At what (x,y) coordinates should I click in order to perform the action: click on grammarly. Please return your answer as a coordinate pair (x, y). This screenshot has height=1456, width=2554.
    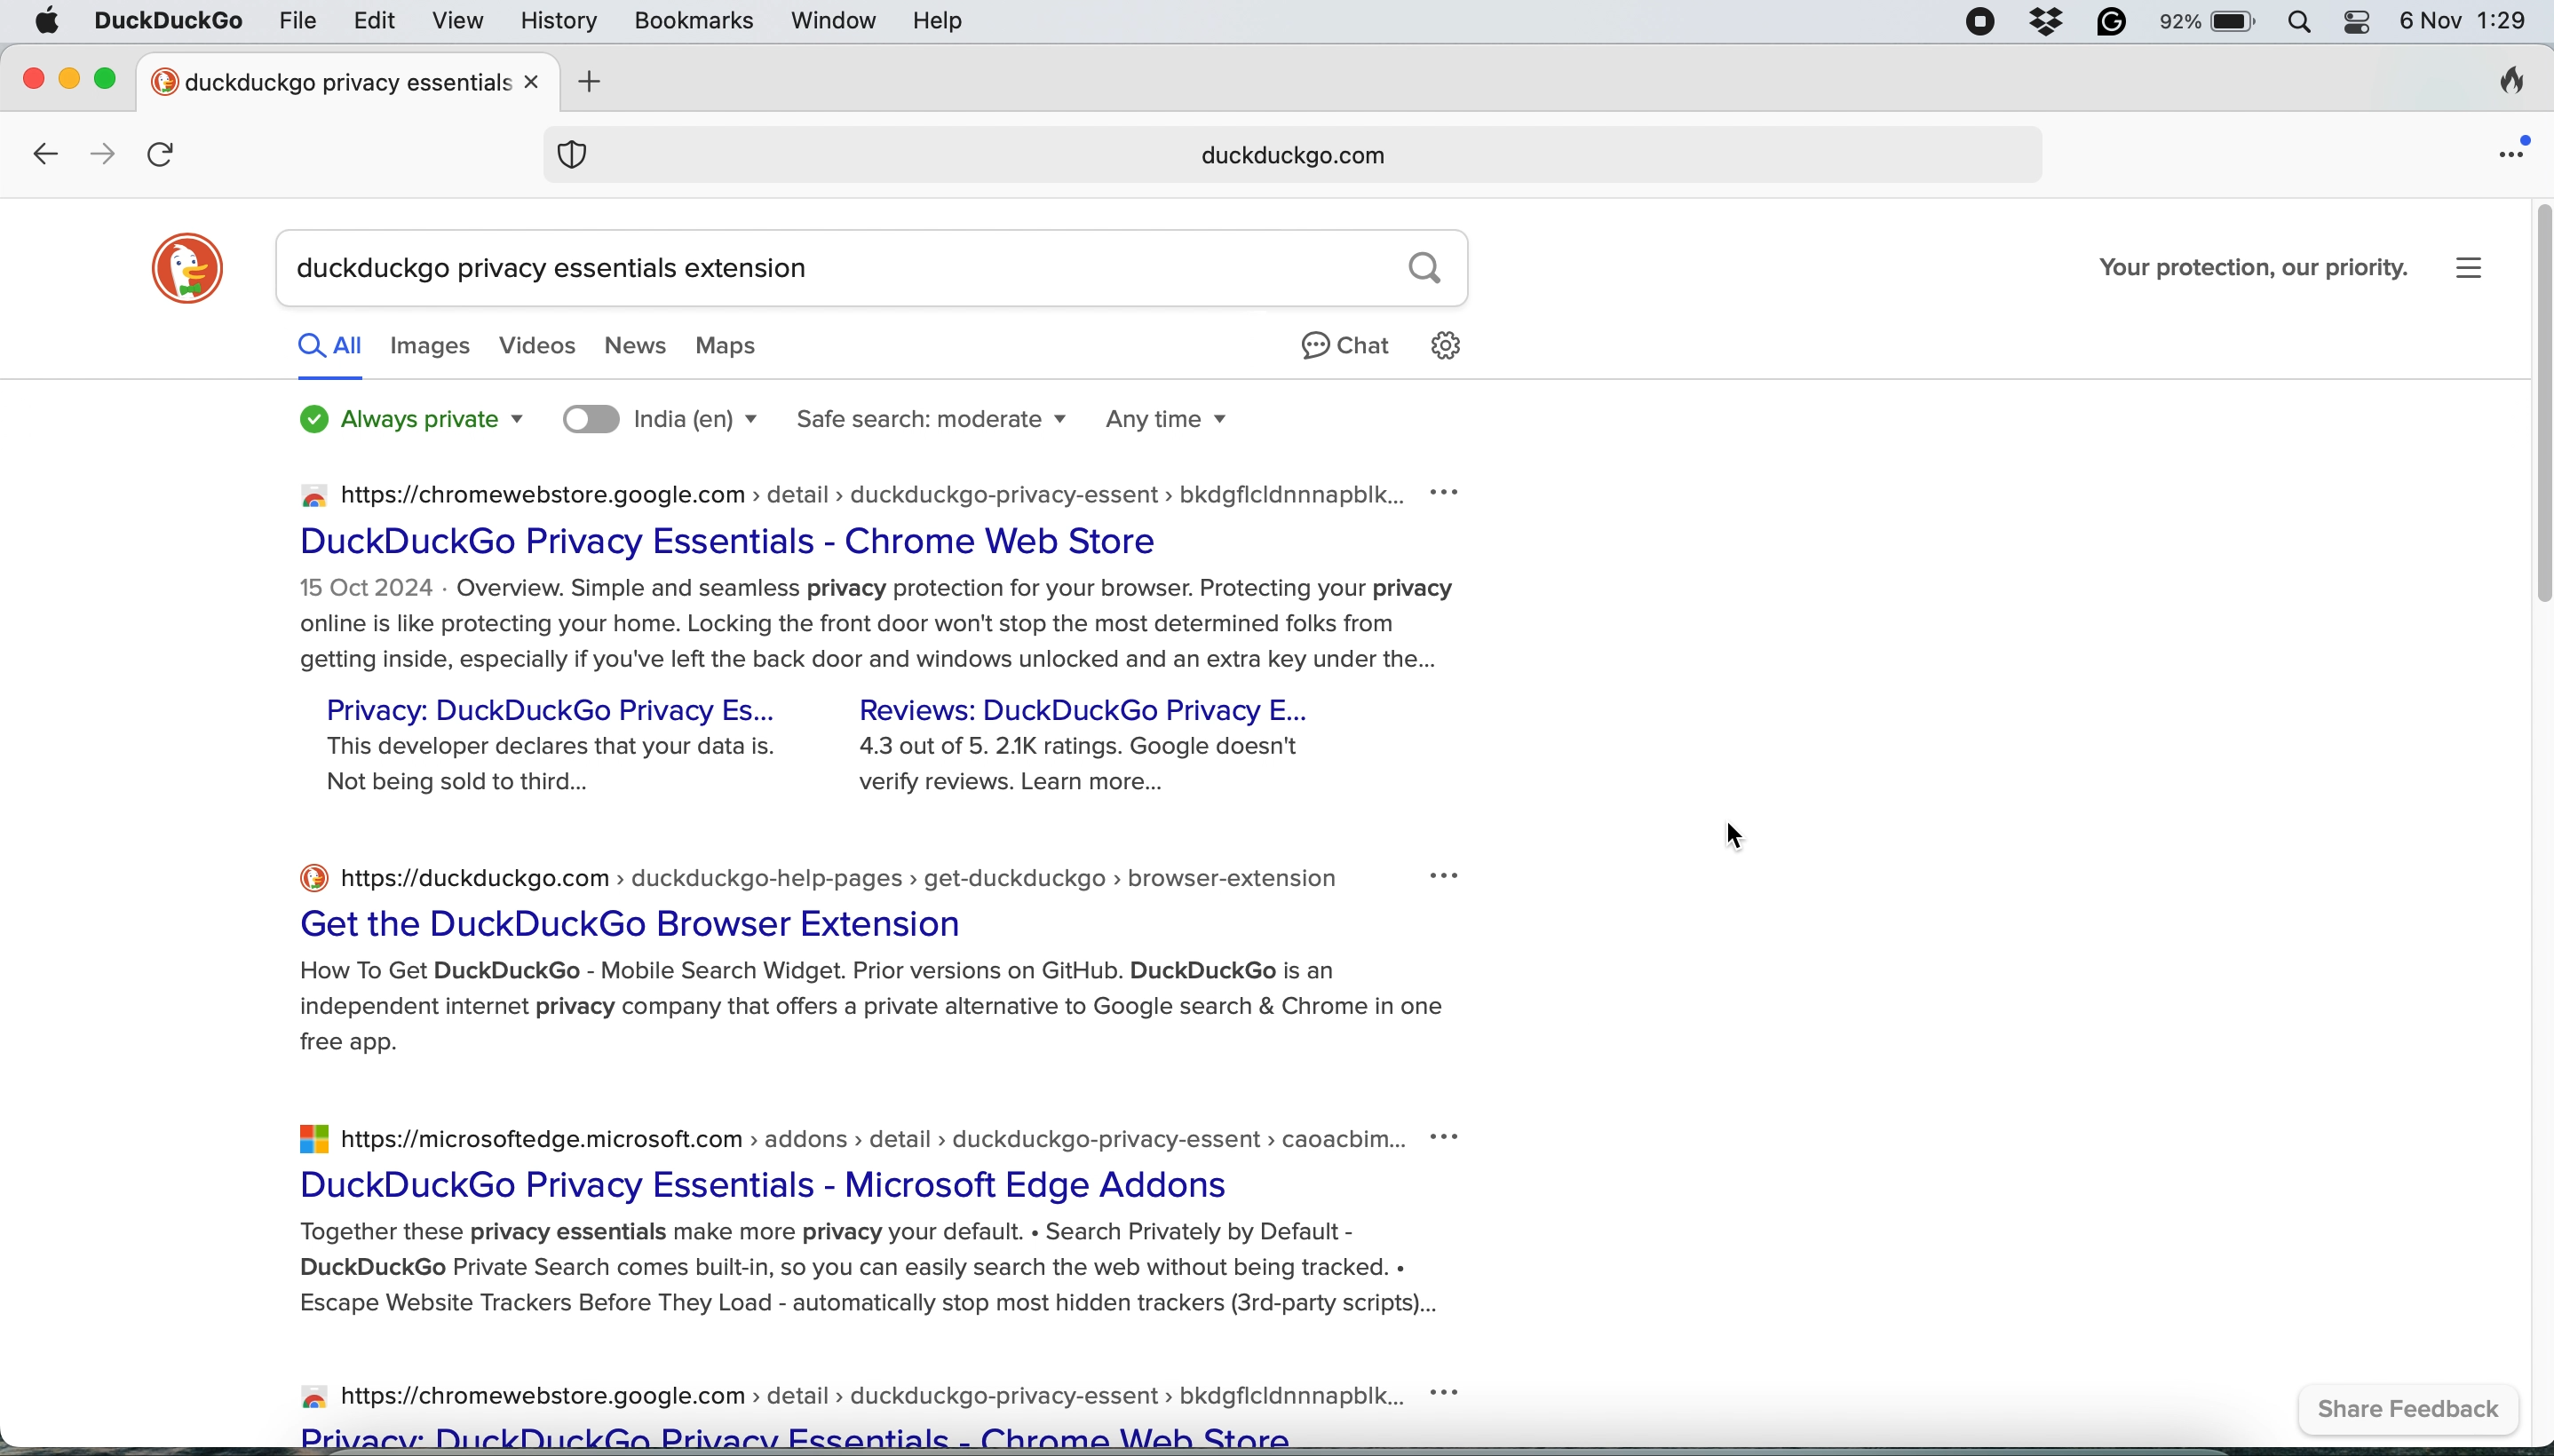
    Looking at the image, I should click on (2120, 22).